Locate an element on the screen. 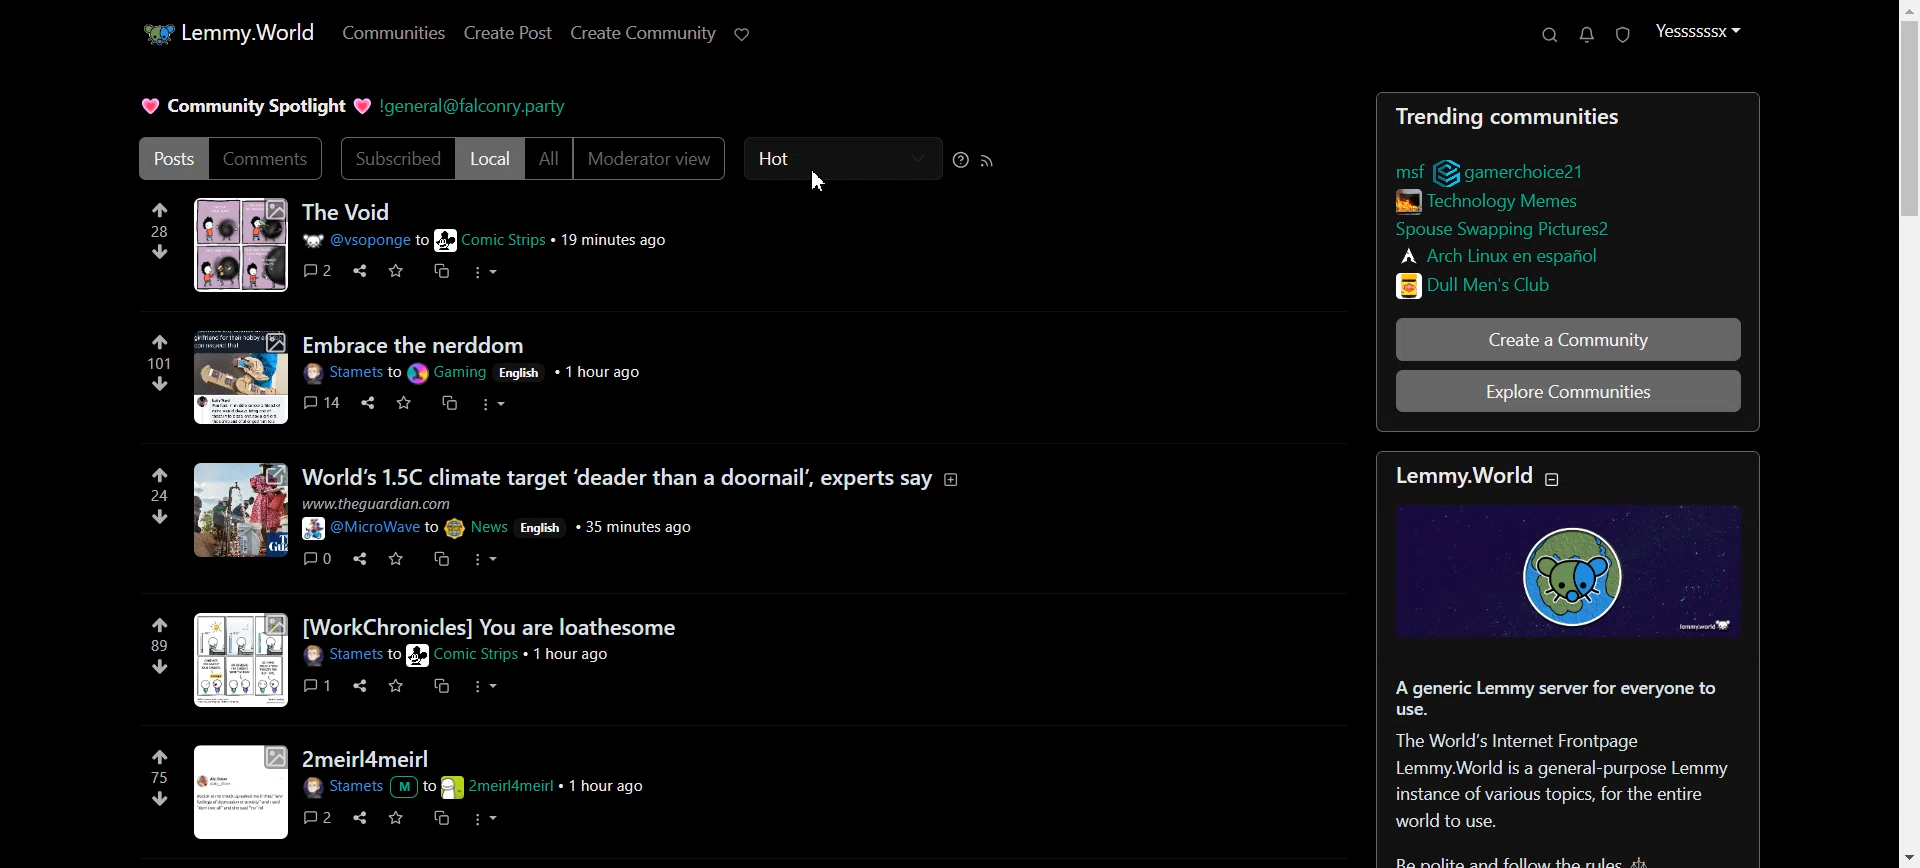  Home Page is located at coordinates (222, 32).